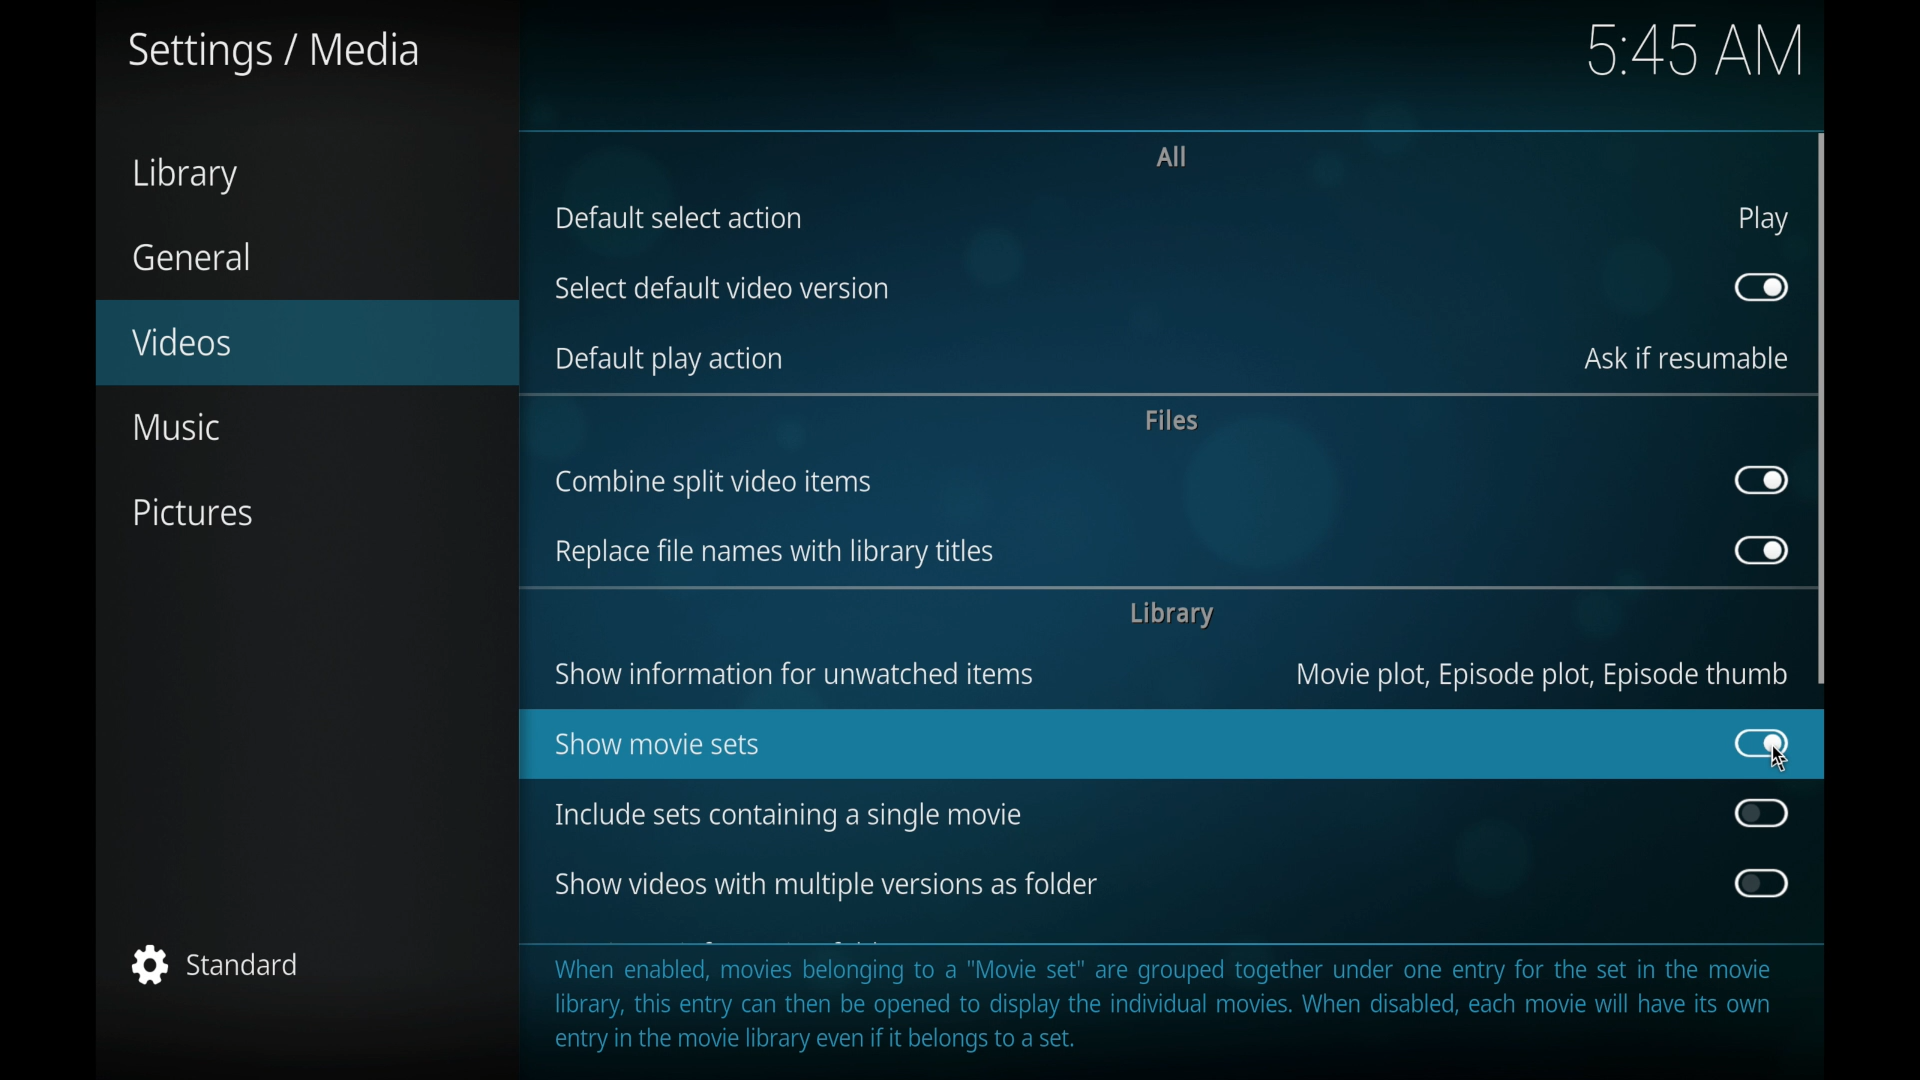 The height and width of the screenshot is (1080, 1920). Describe the element at coordinates (1760, 287) in the screenshot. I see `toggle  button` at that location.